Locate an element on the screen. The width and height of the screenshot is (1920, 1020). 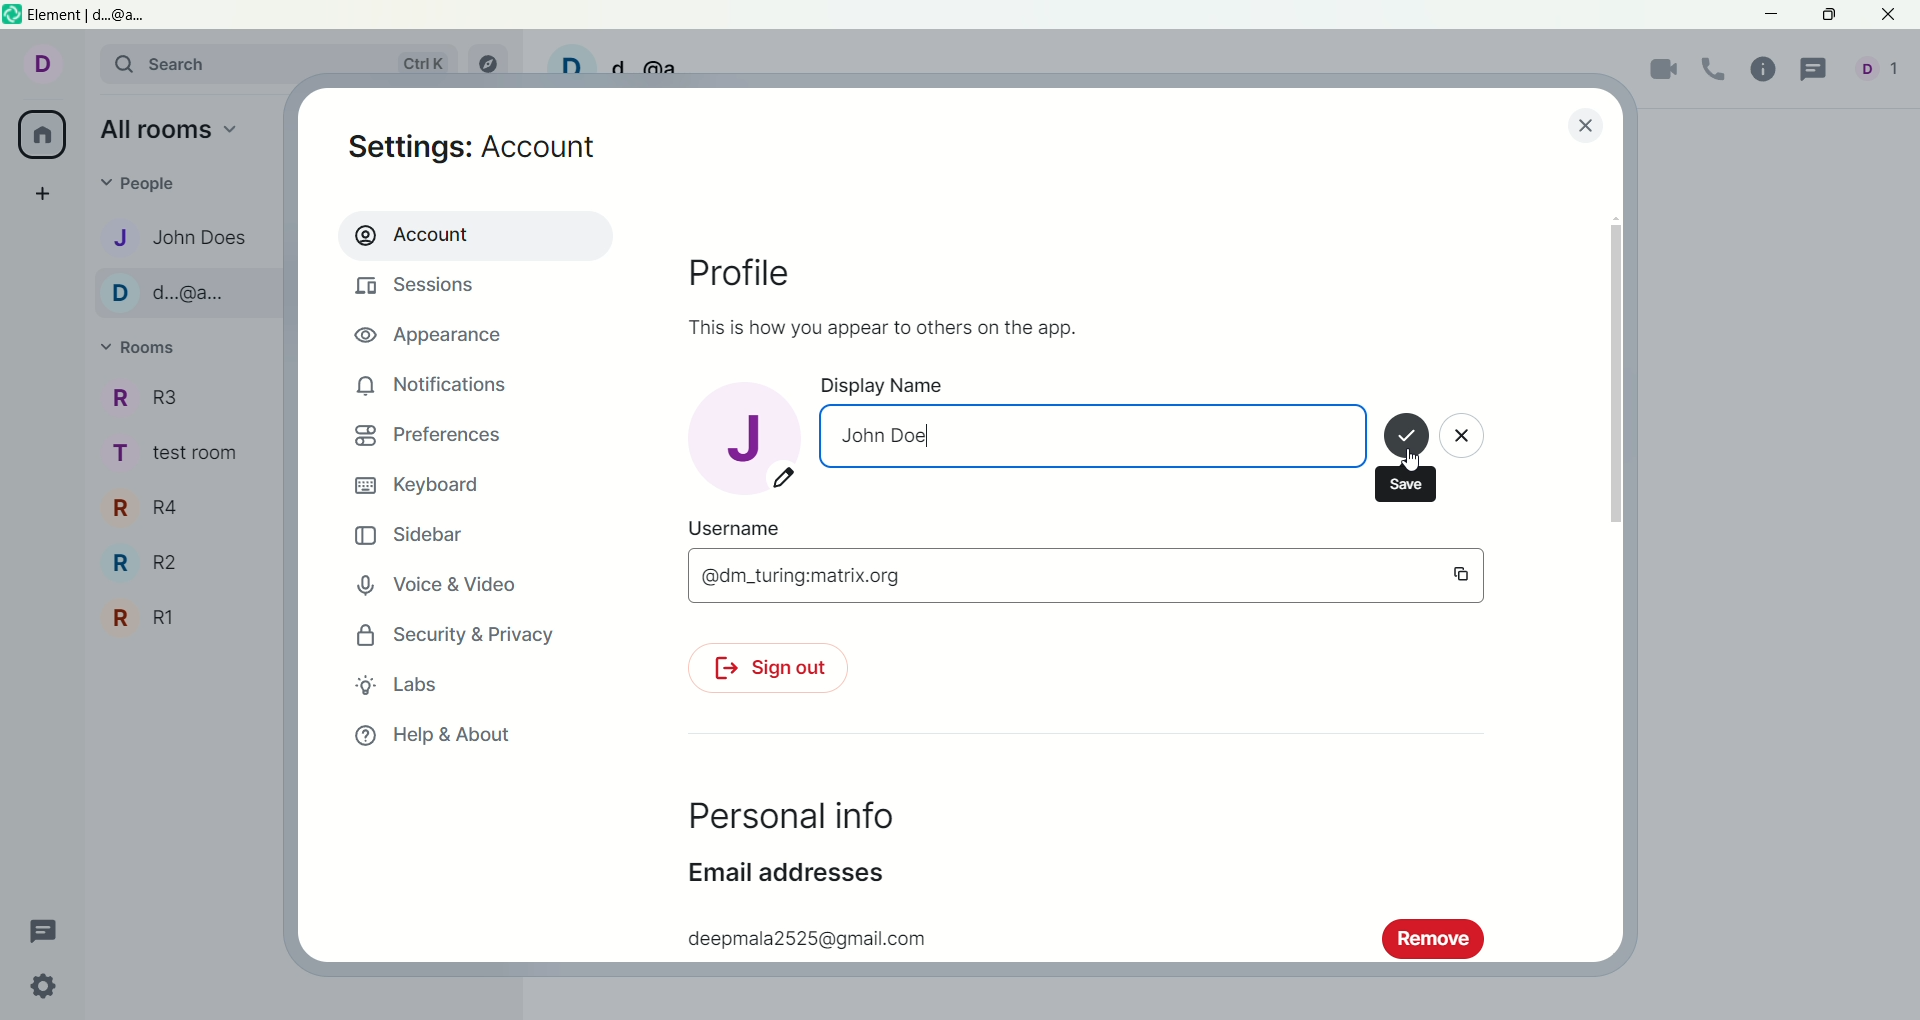
maximize is located at coordinates (1828, 15).